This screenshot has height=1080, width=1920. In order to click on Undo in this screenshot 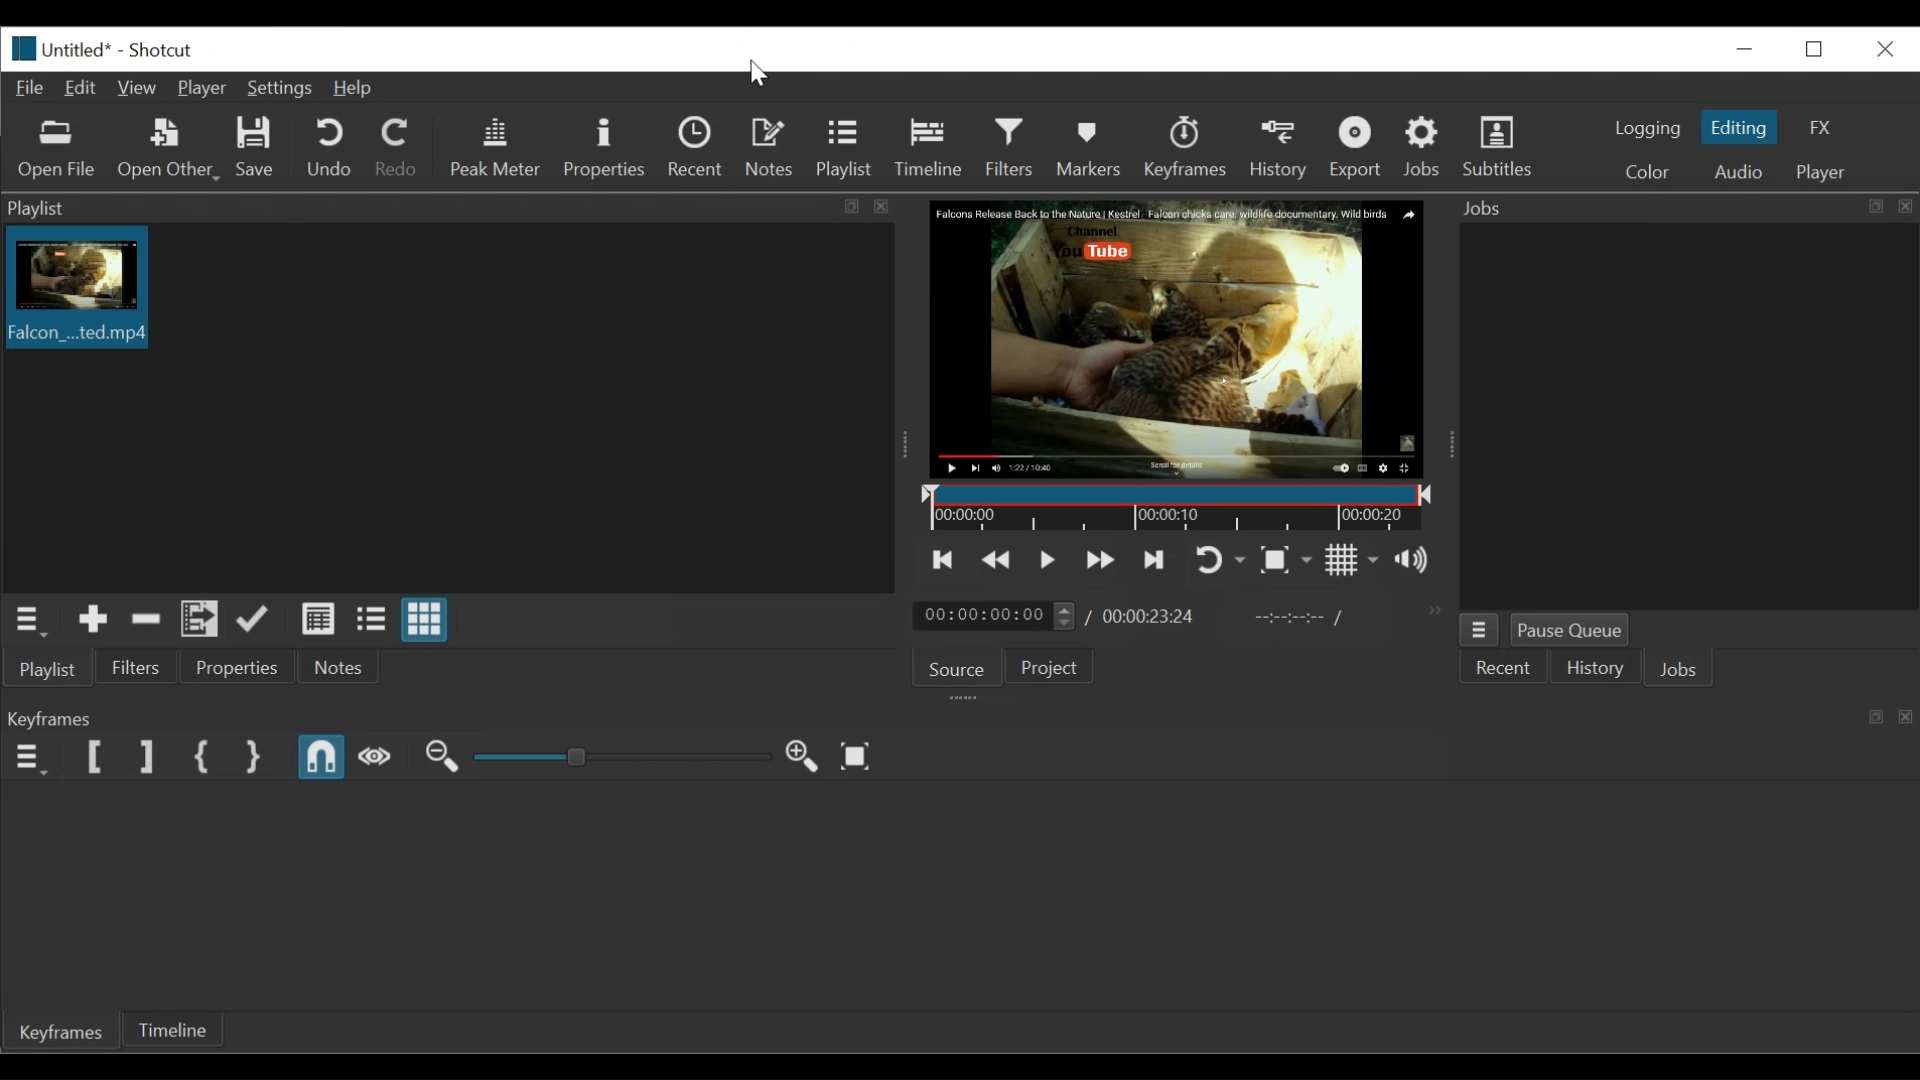, I will do `click(333, 148)`.